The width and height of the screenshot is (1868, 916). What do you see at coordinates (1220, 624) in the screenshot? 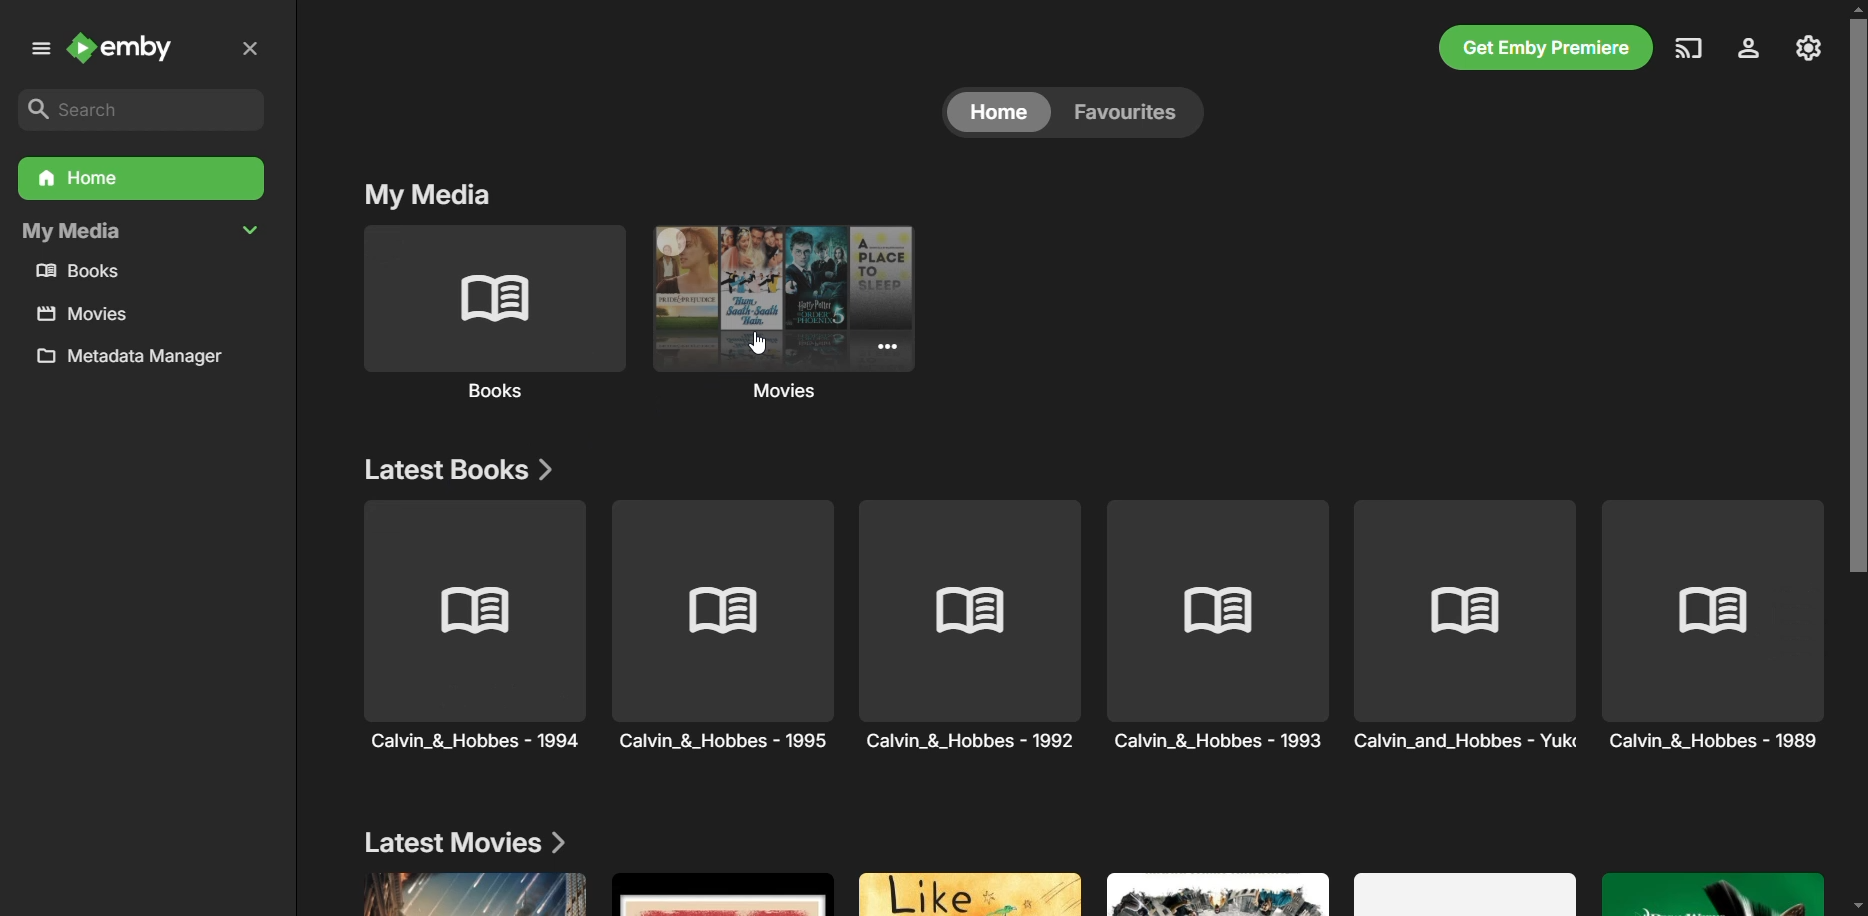
I see `` at bounding box center [1220, 624].